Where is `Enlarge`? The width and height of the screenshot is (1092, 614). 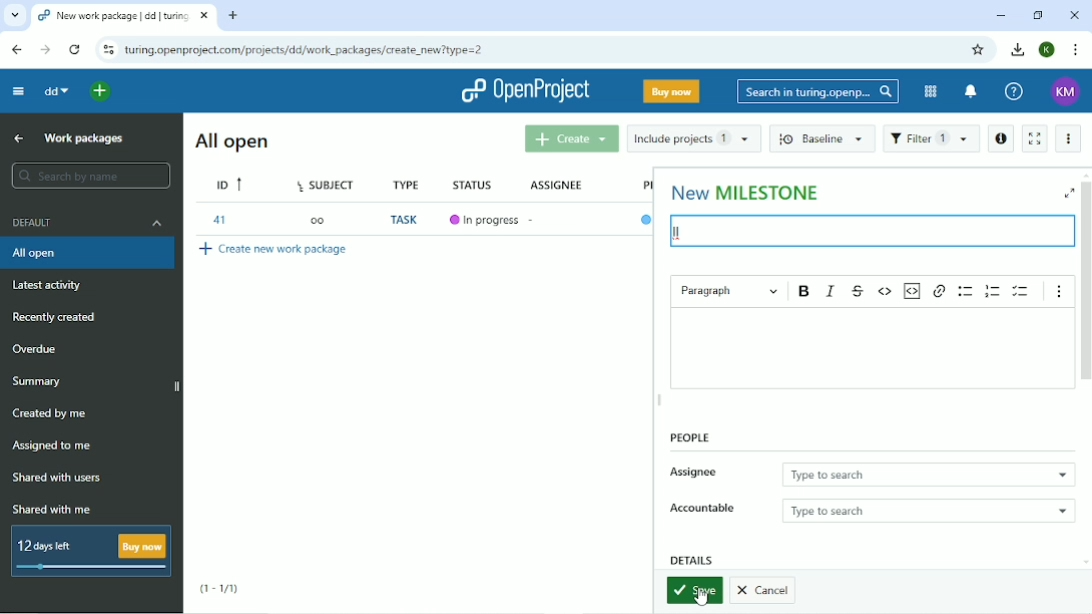
Enlarge is located at coordinates (1068, 193).